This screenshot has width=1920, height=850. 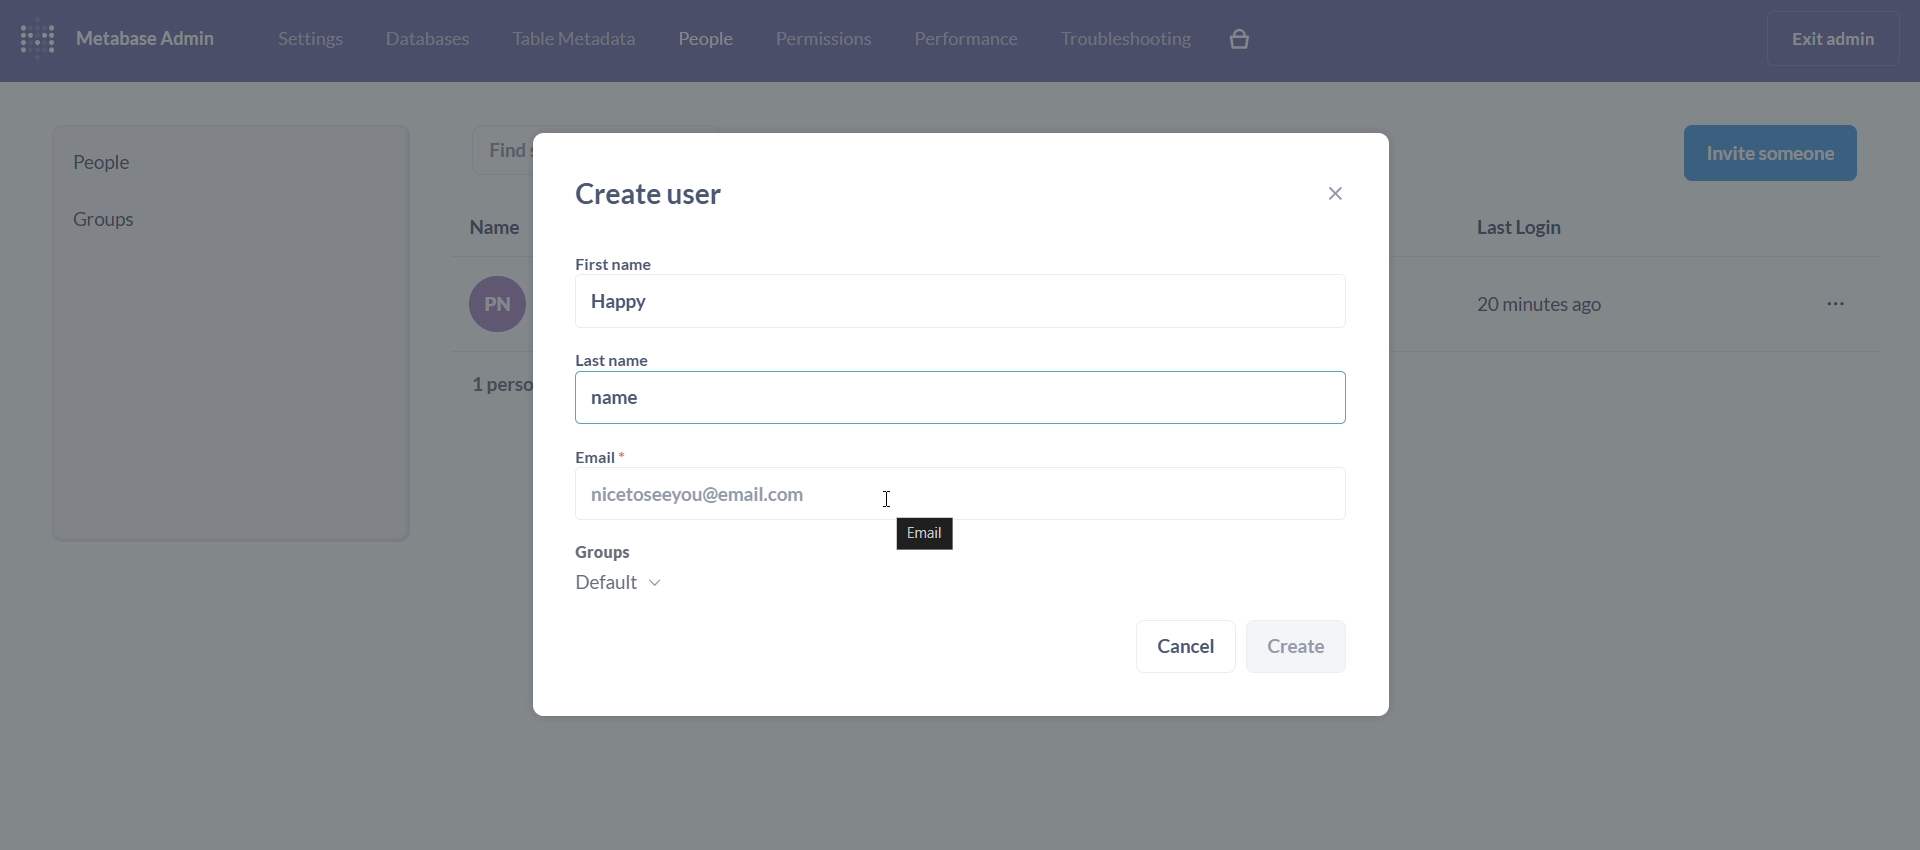 I want to click on create, so click(x=1297, y=648).